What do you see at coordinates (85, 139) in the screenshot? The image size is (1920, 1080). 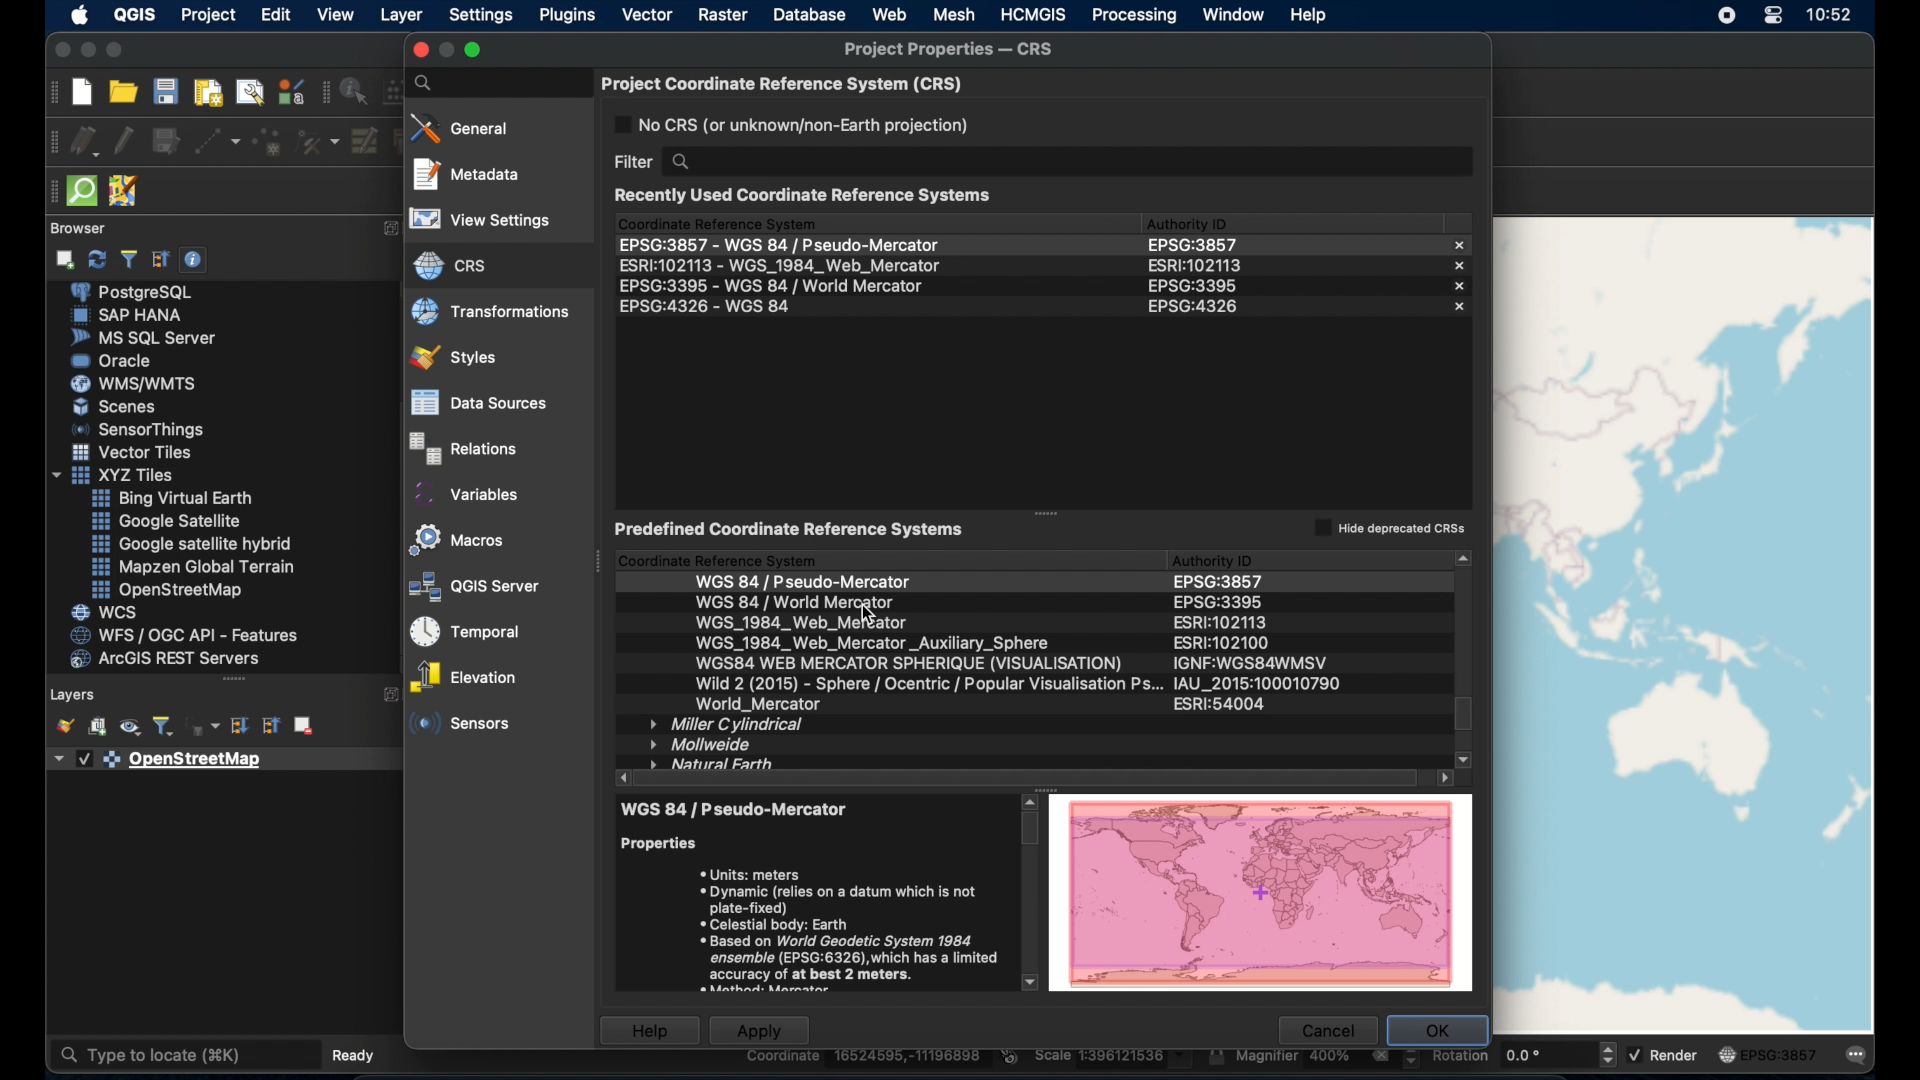 I see `current edits` at bounding box center [85, 139].